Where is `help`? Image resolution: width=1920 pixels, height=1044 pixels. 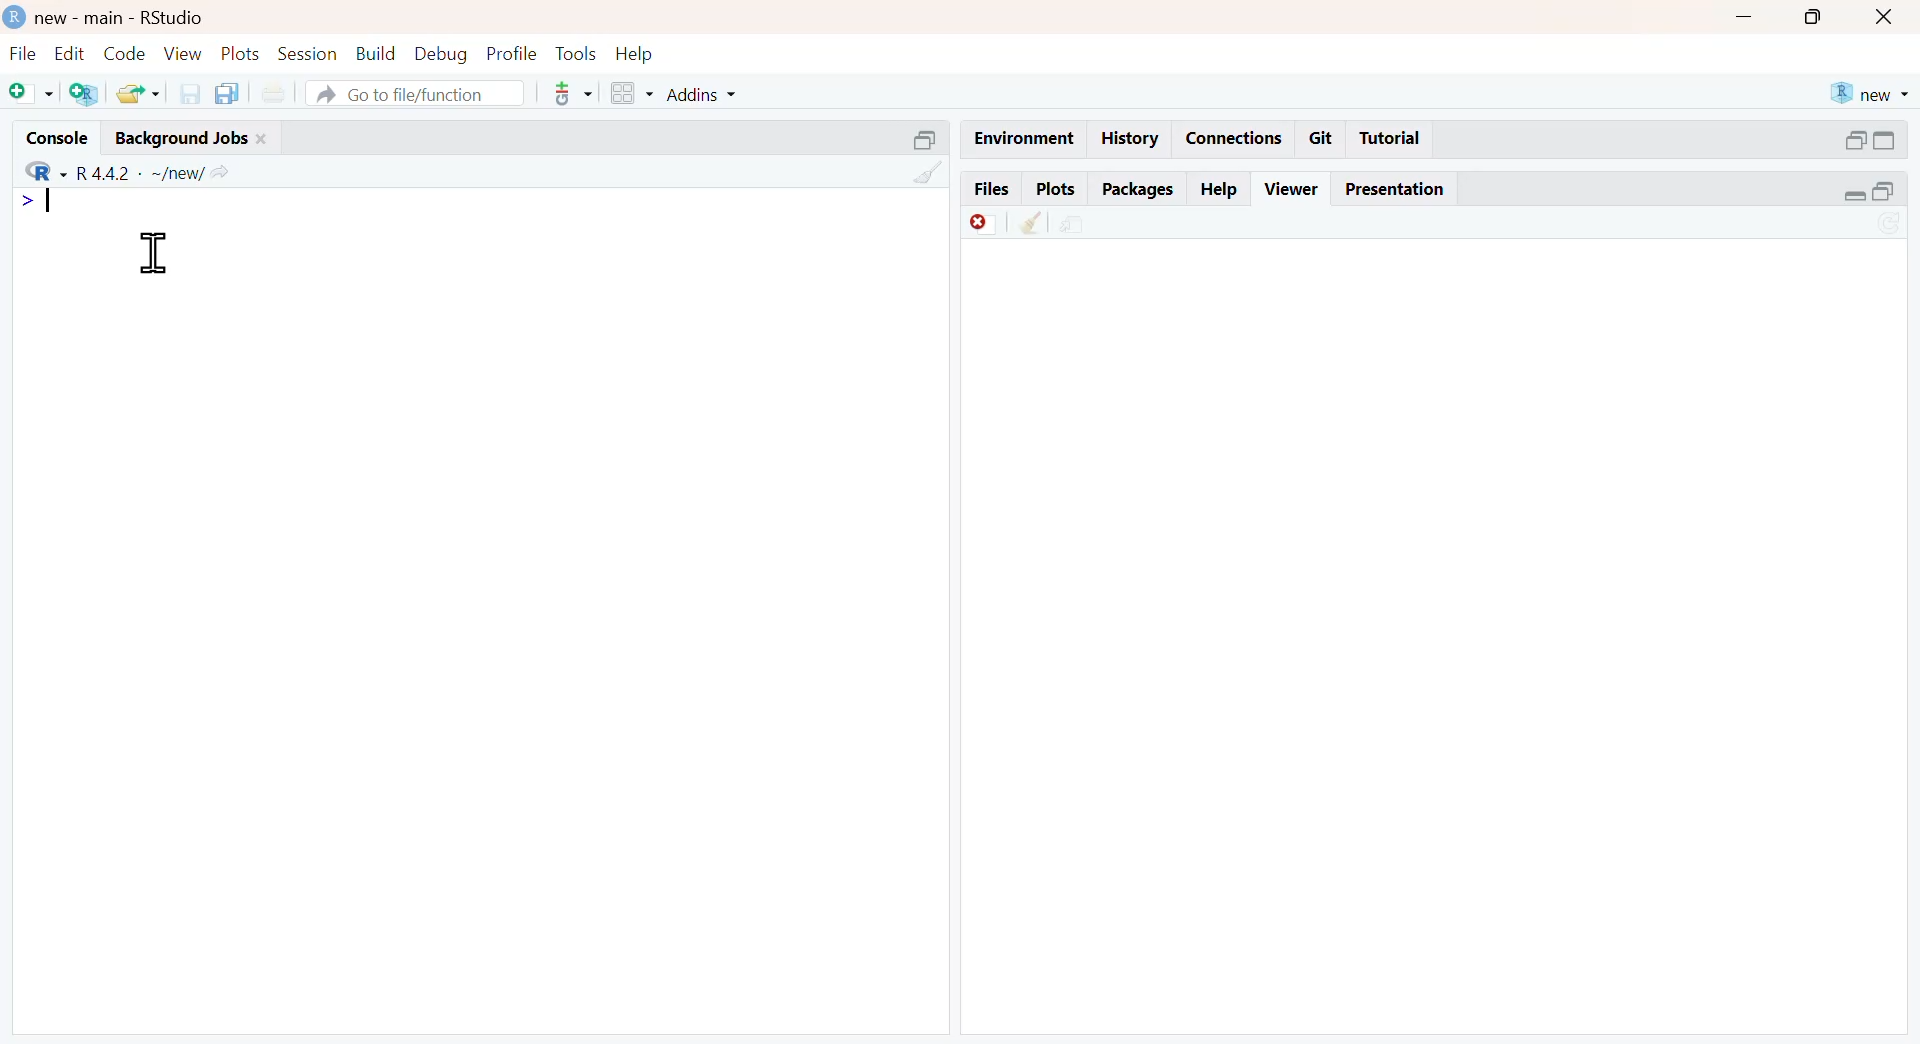 help is located at coordinates (1218, 190).